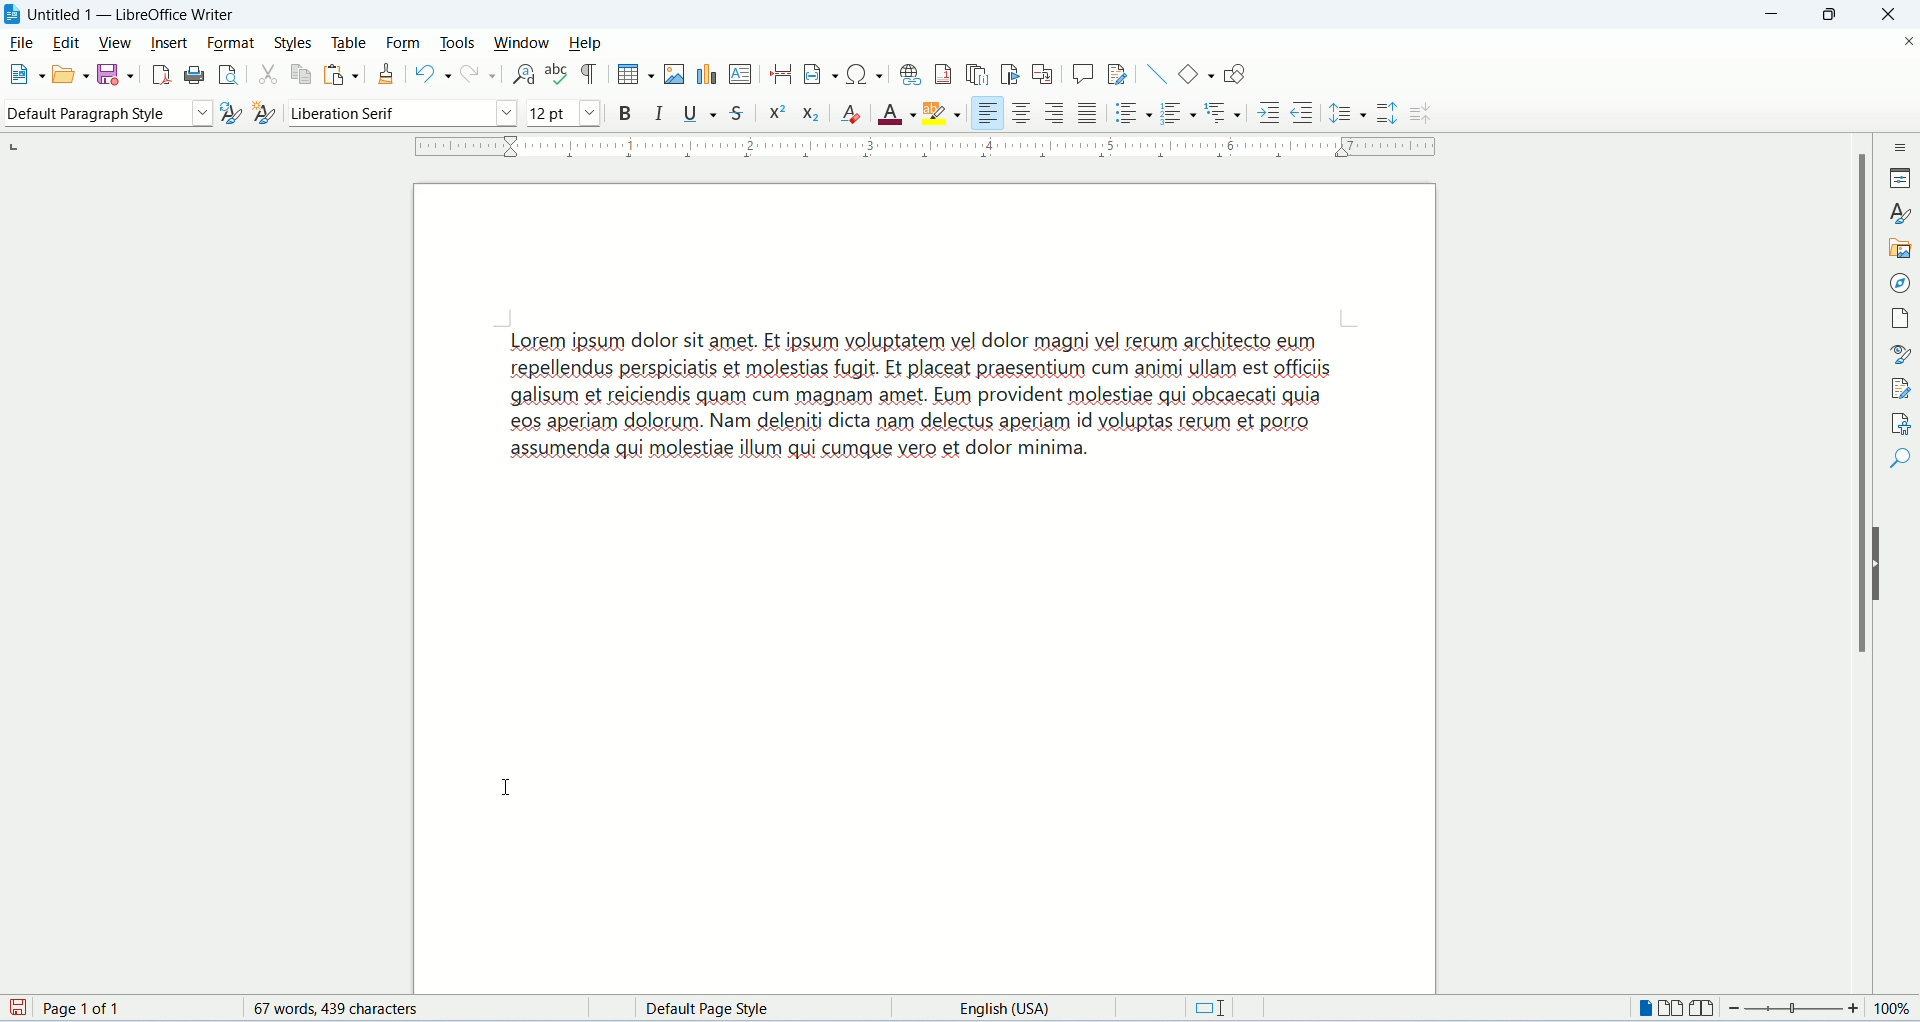  What do you see at coordinates (1902, 391) in the screenshot?
I see `manage changes` at bounding box center [1902, 391].